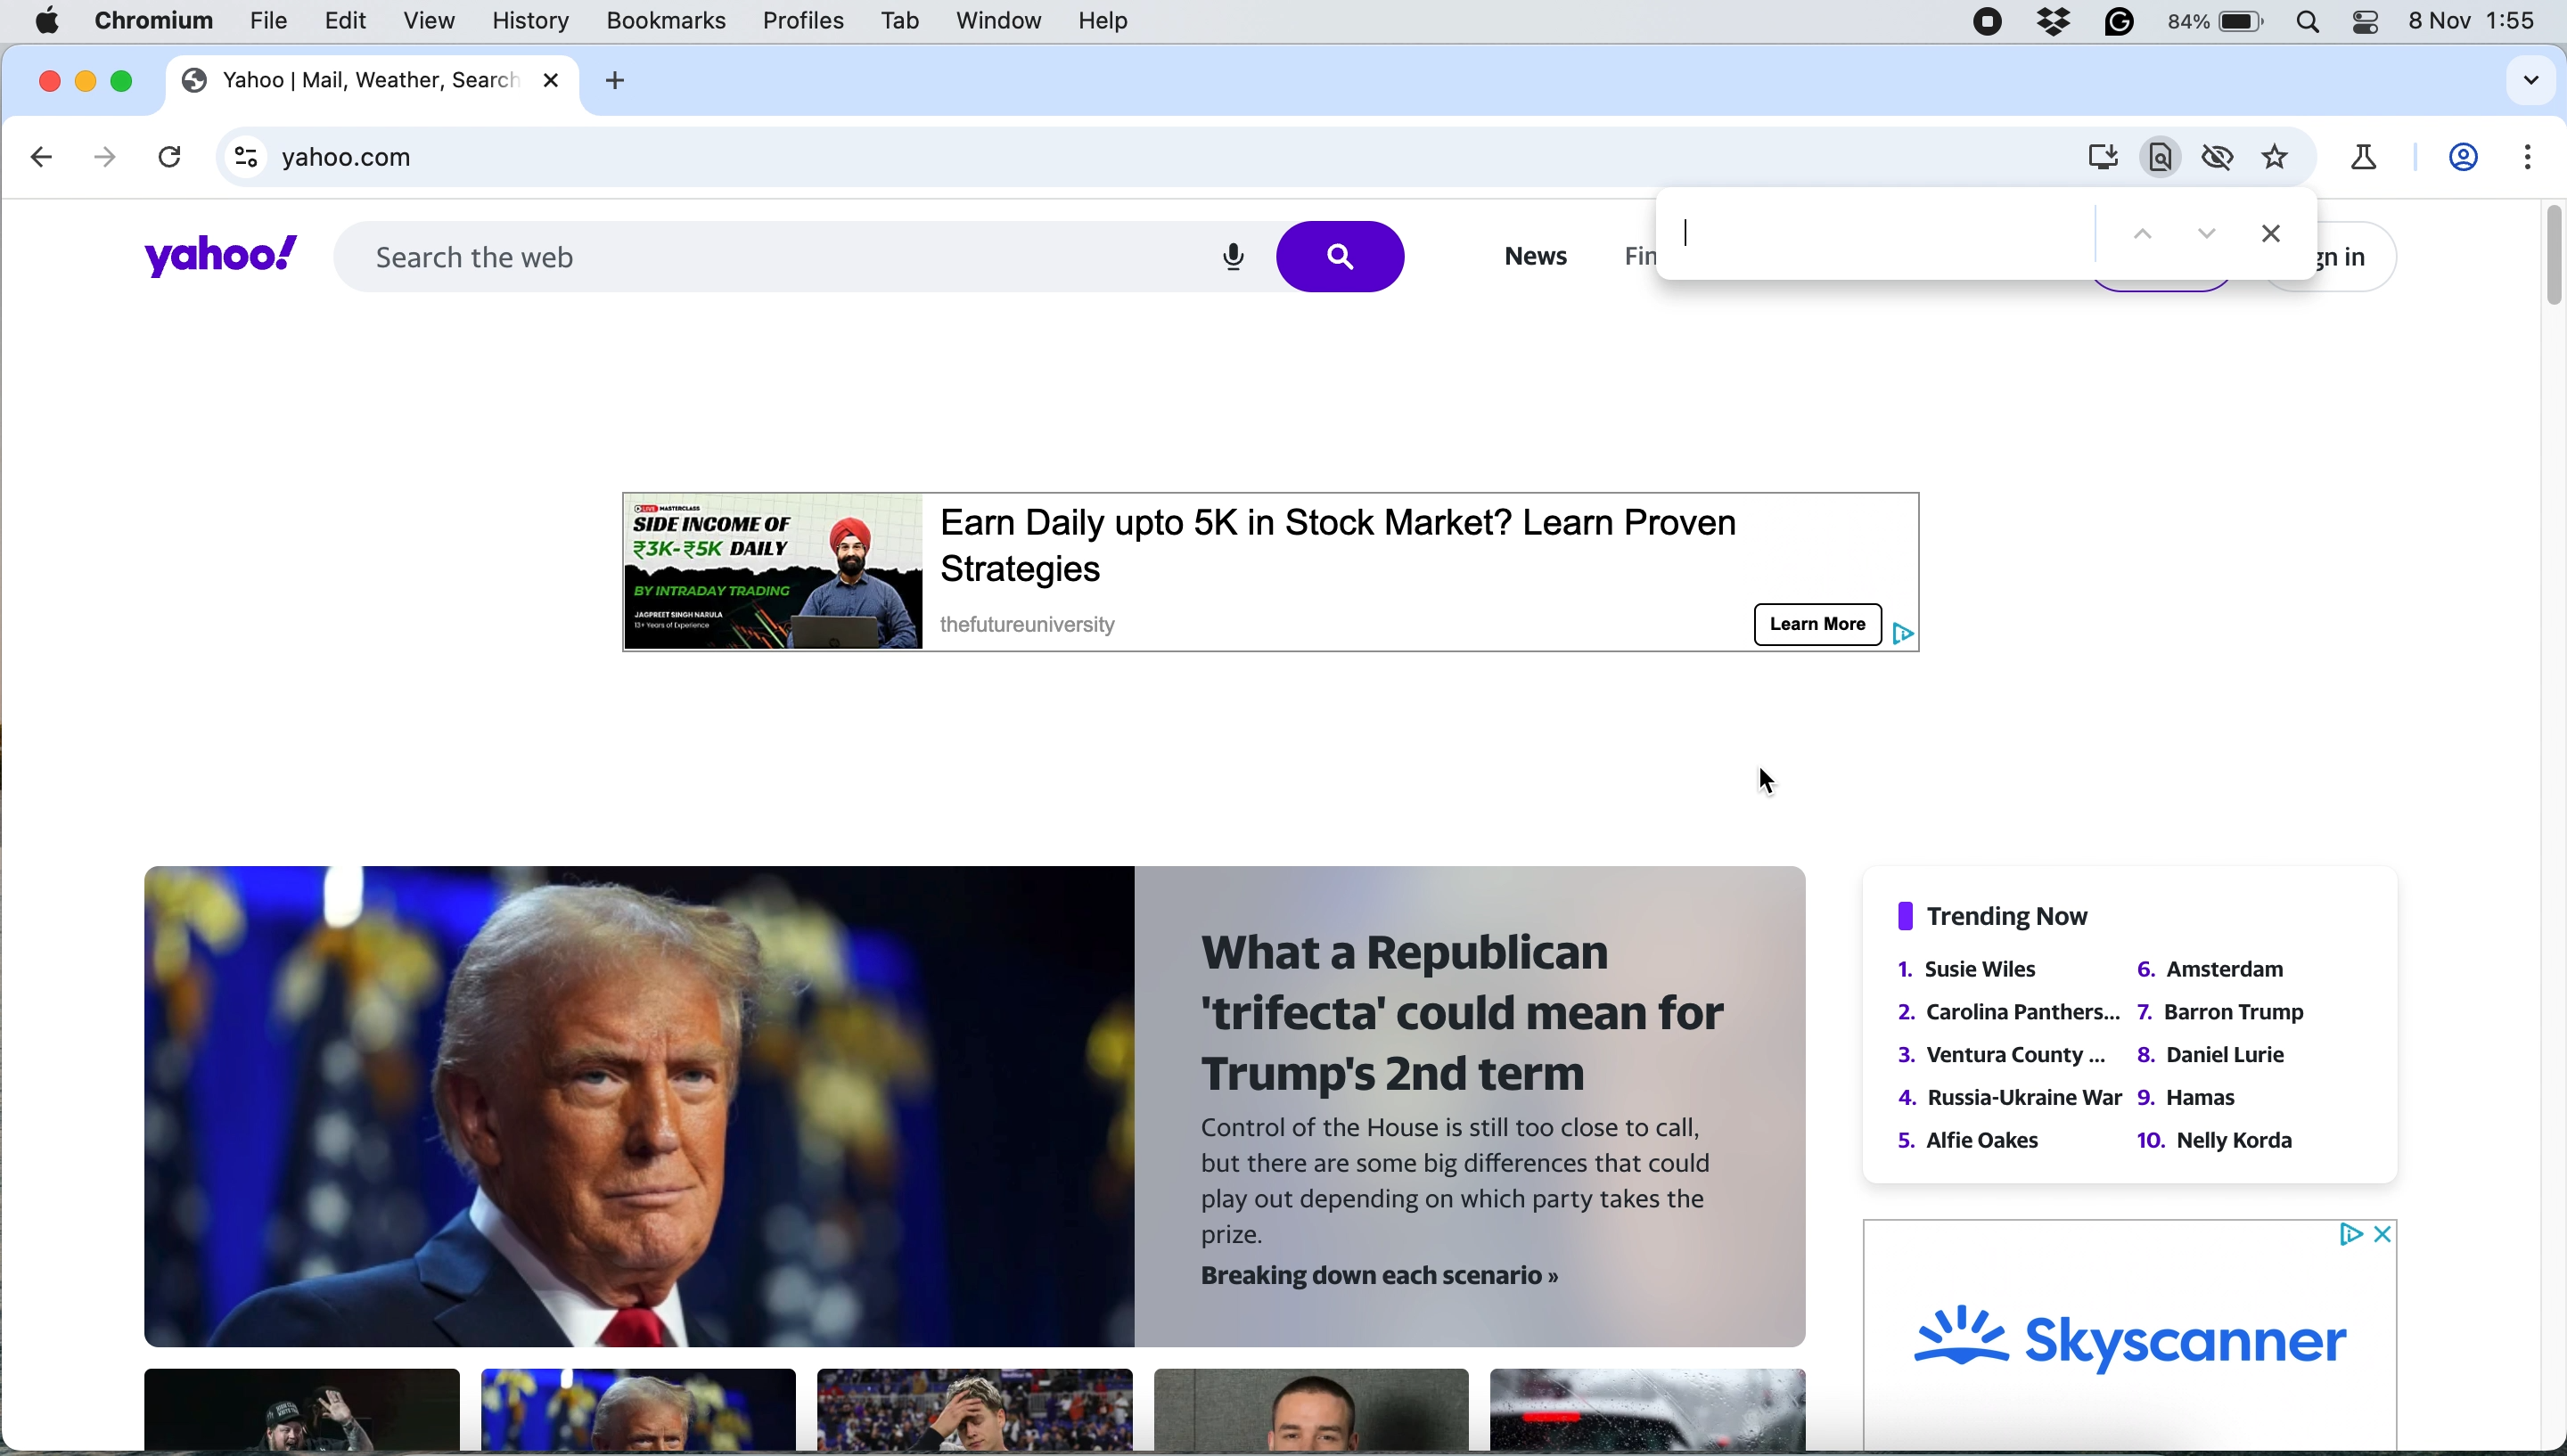 This screenshot has width=2567, height=1456. Describe the element at coordinates (2218, 158) in the screenshot. I see `third party cookies limited` at that location.